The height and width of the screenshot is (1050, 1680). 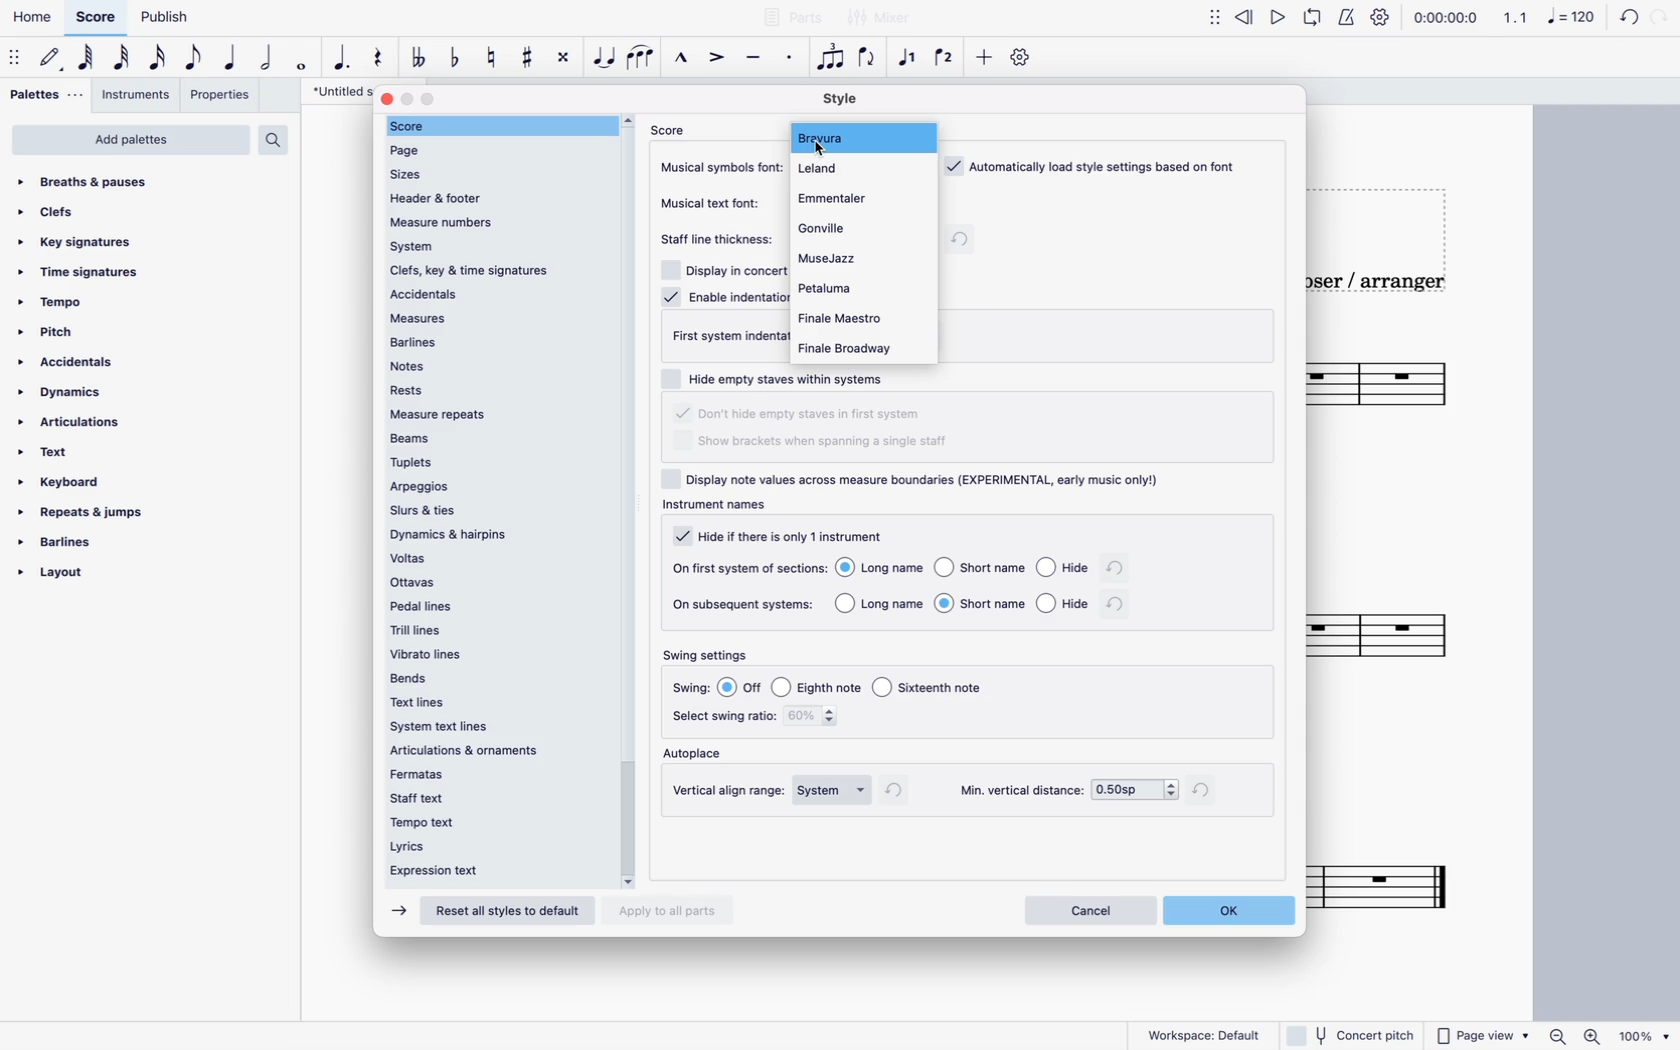 What do you see at coordinates (497, 270) in the screenshot?
I see `clefs, key & time signatures` at bounding box center [497, 270].